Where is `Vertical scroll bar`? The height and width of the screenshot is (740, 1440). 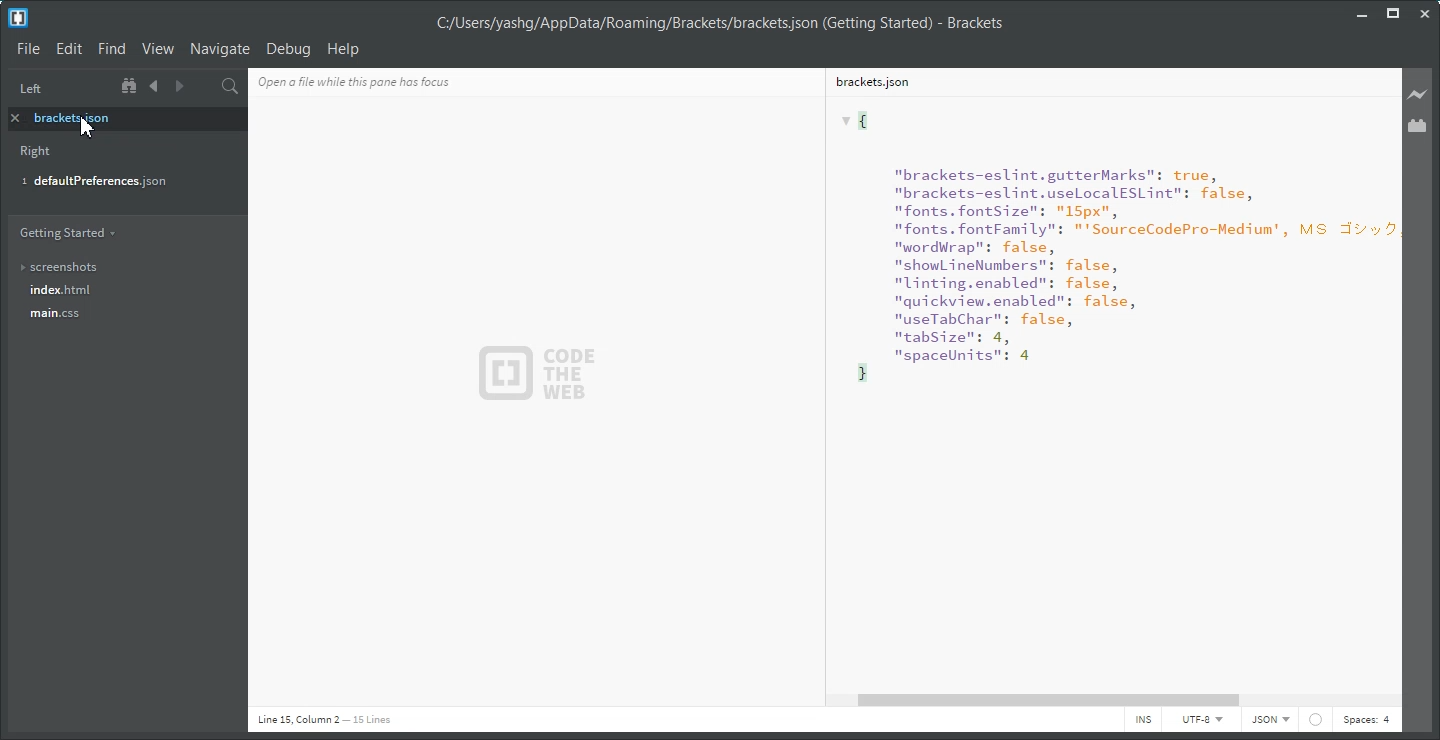 Vertical scroll bar is located at coordinates (1395, 378).